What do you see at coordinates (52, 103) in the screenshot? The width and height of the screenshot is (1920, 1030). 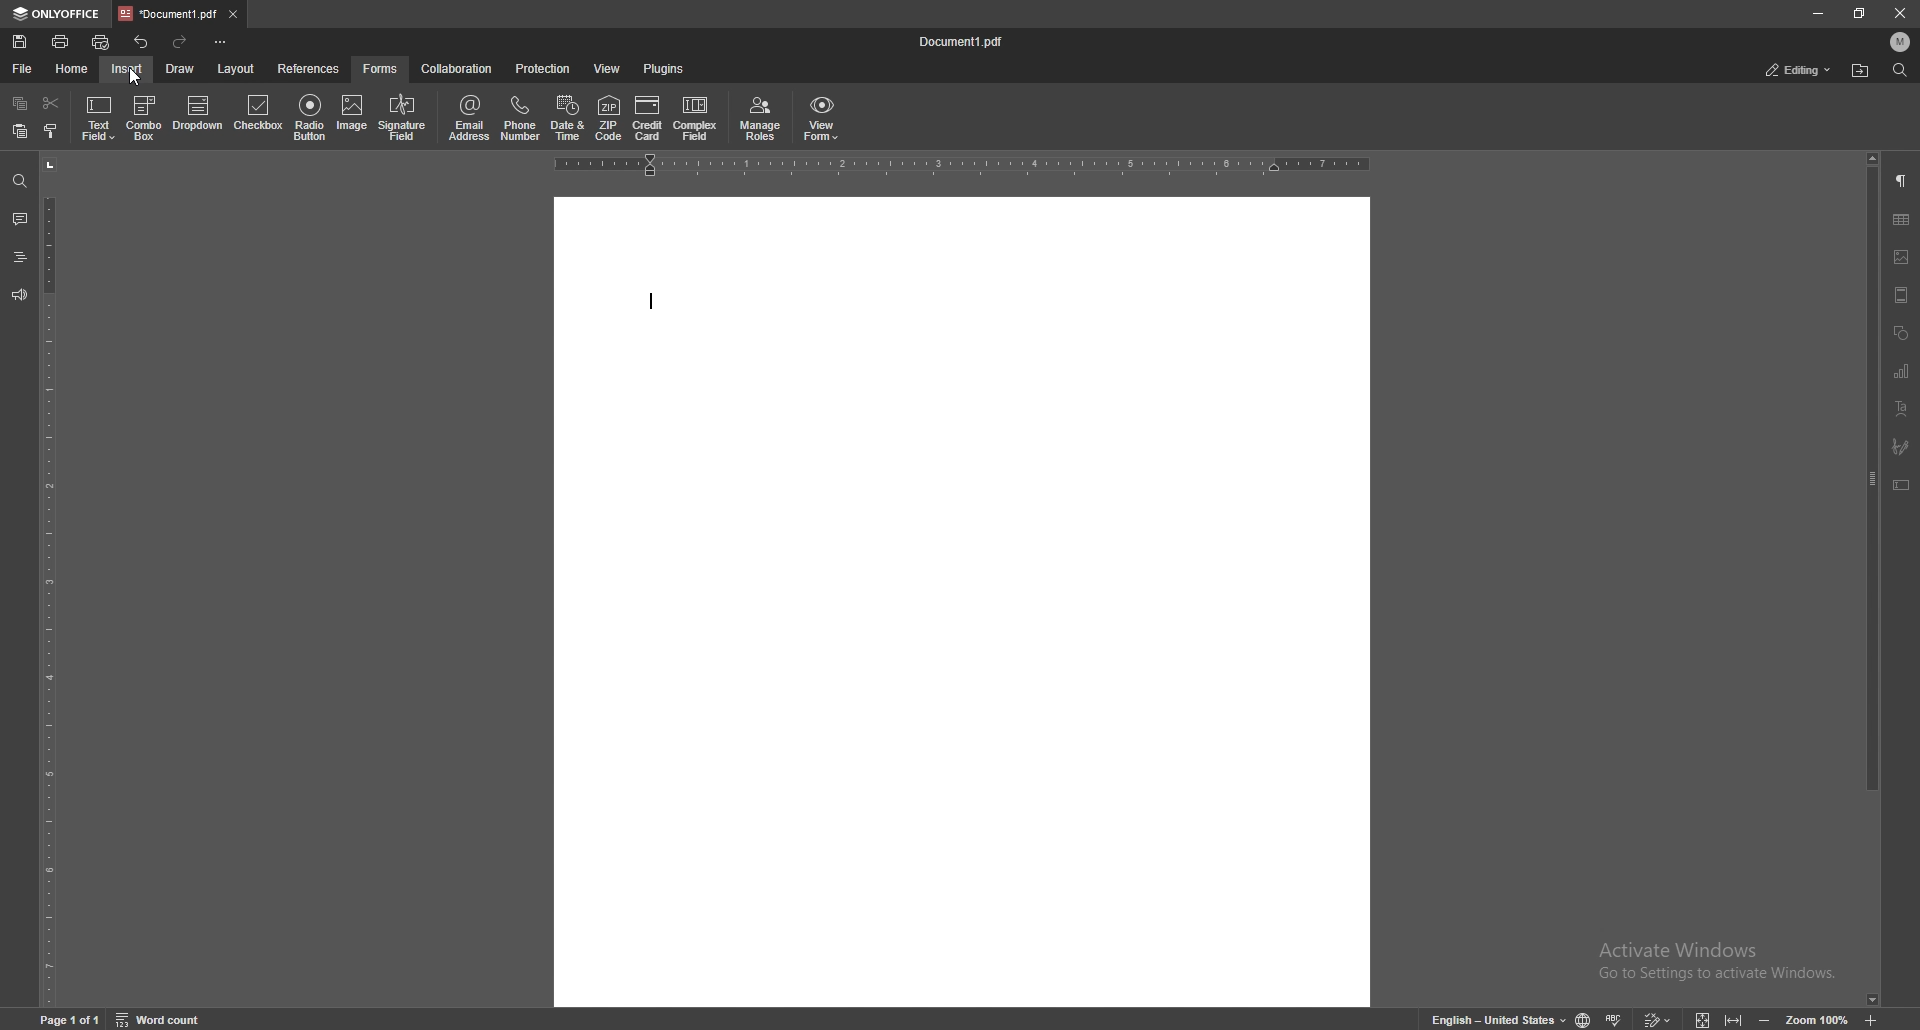 I see `cut` at bounding box center [52, 103].